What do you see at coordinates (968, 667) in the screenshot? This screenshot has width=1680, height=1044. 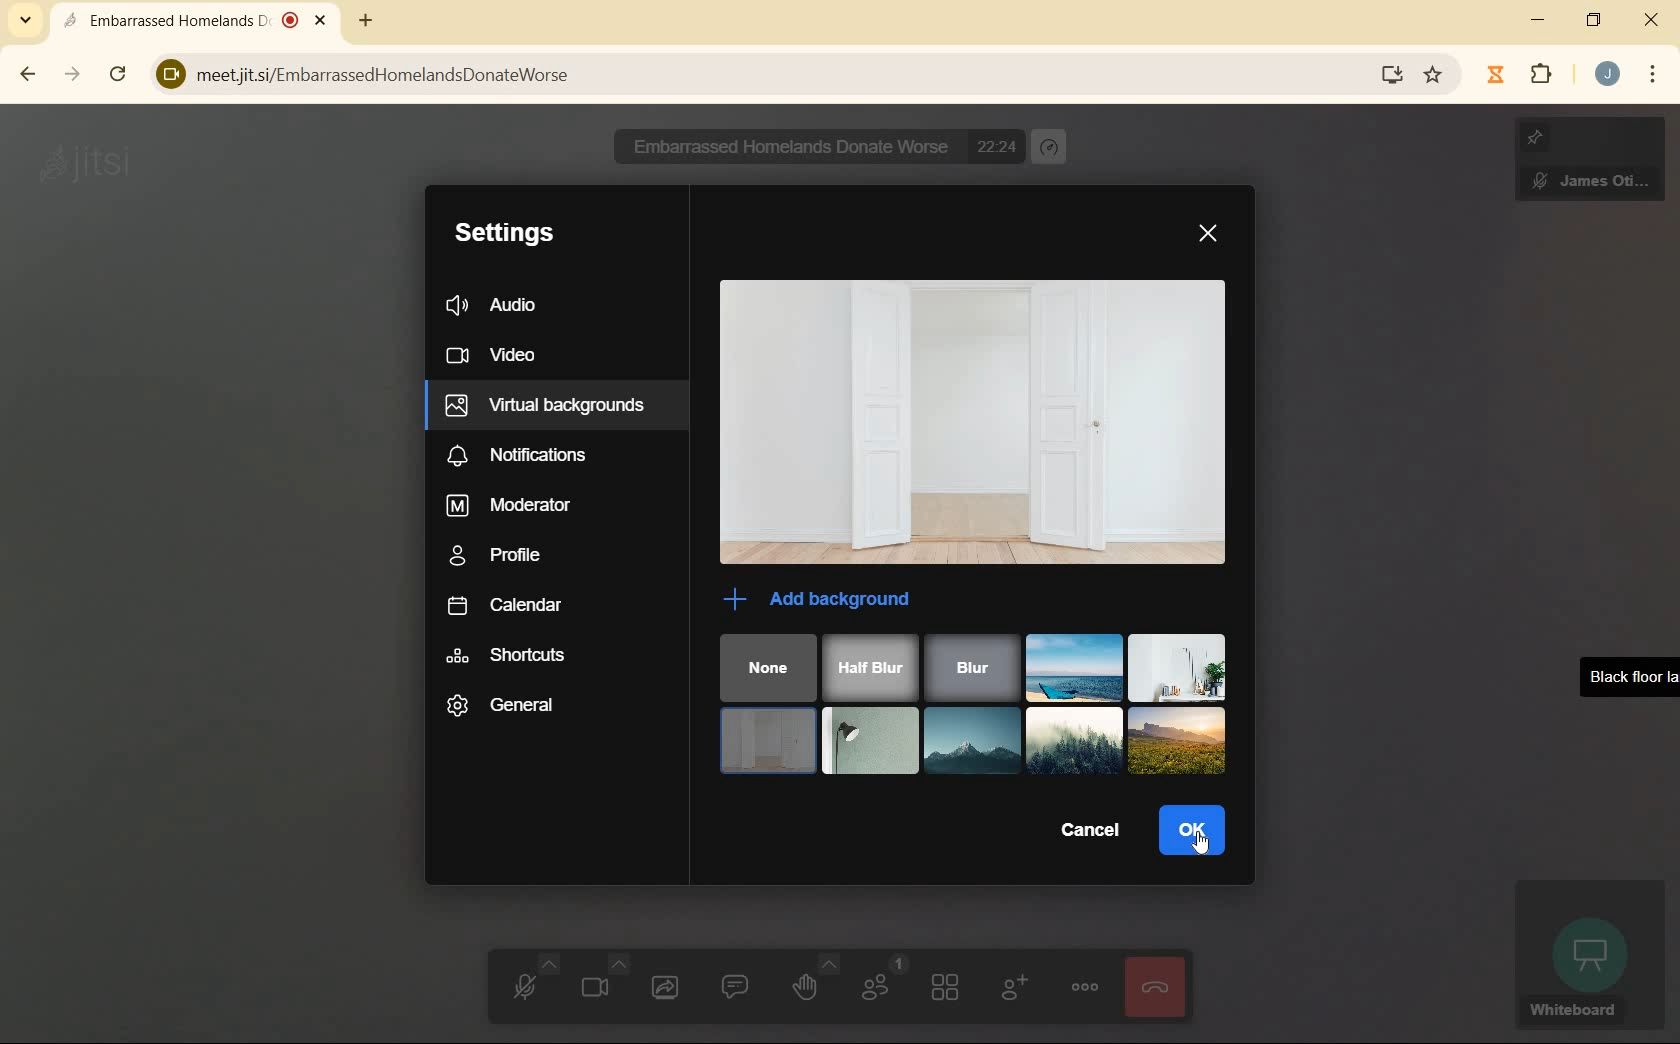 I see `blur` at bounding box center [968, 667].